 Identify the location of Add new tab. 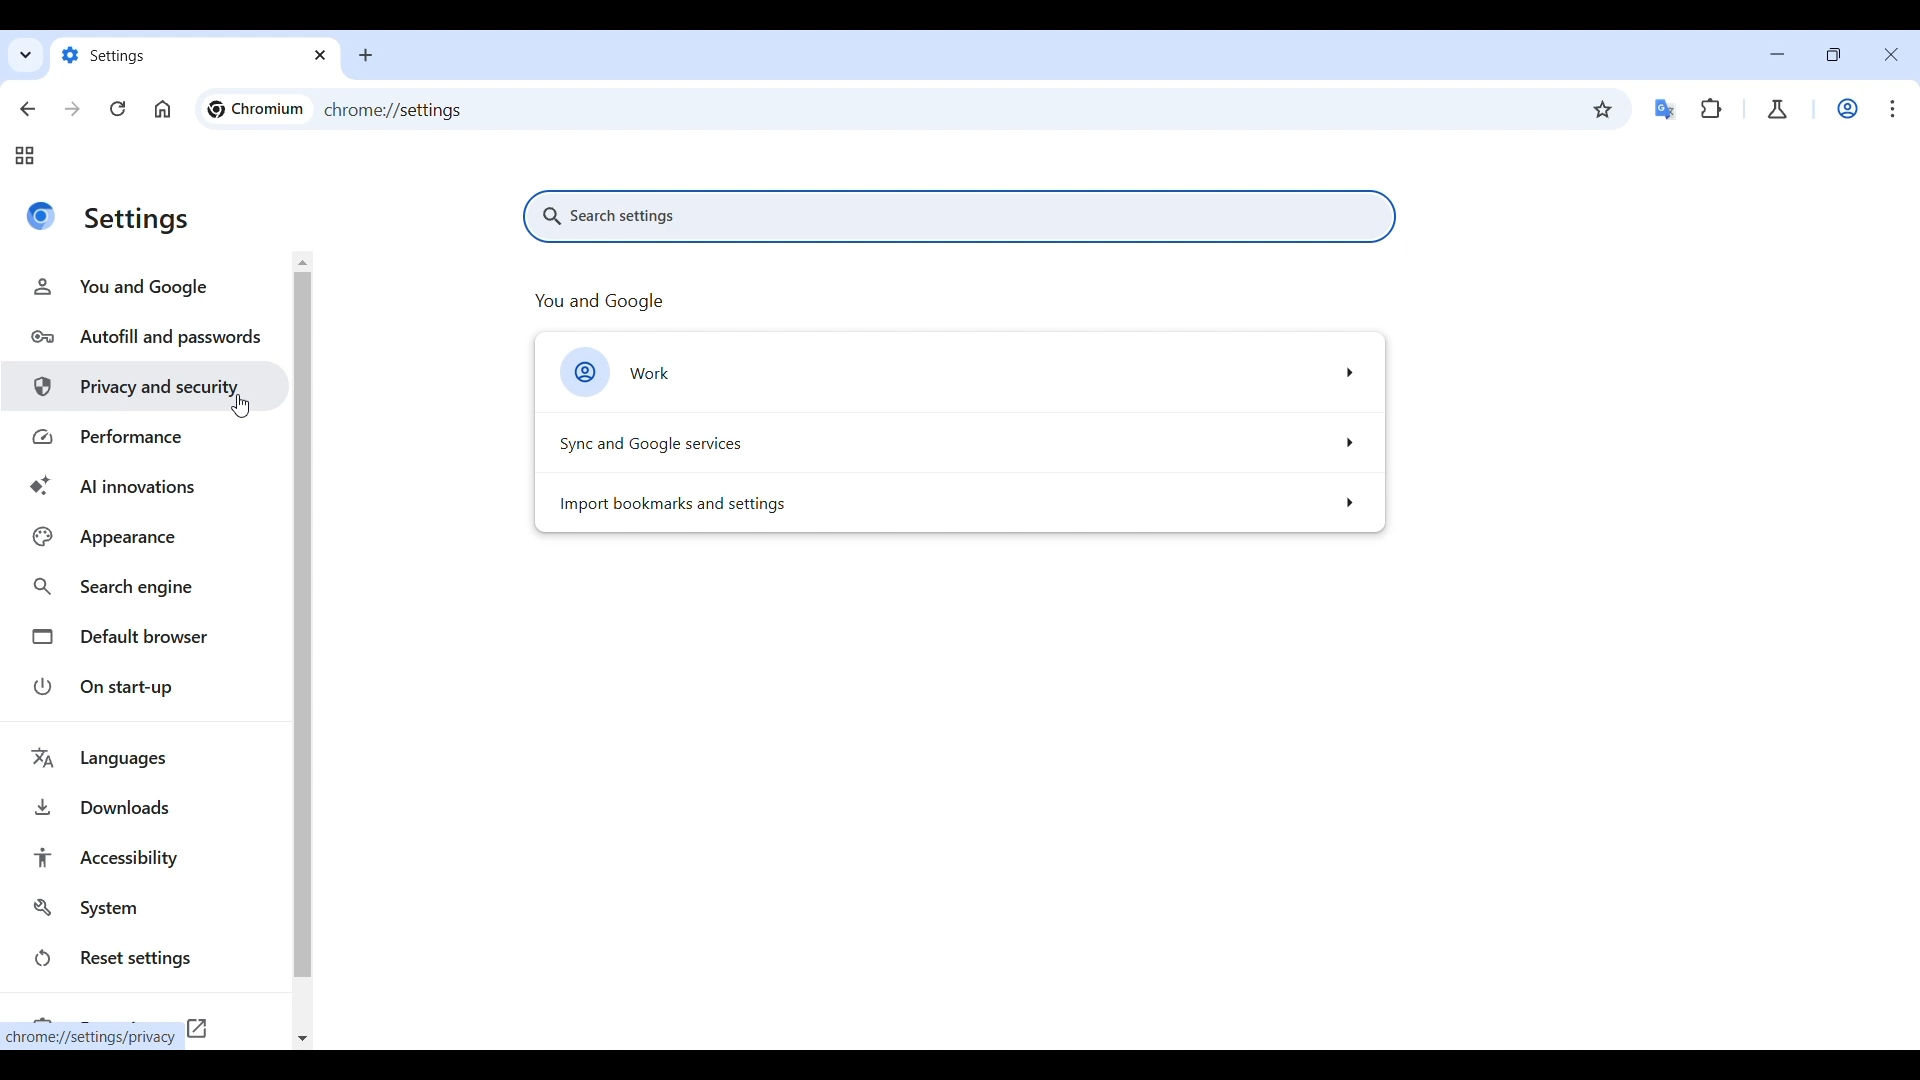
(365, 55).